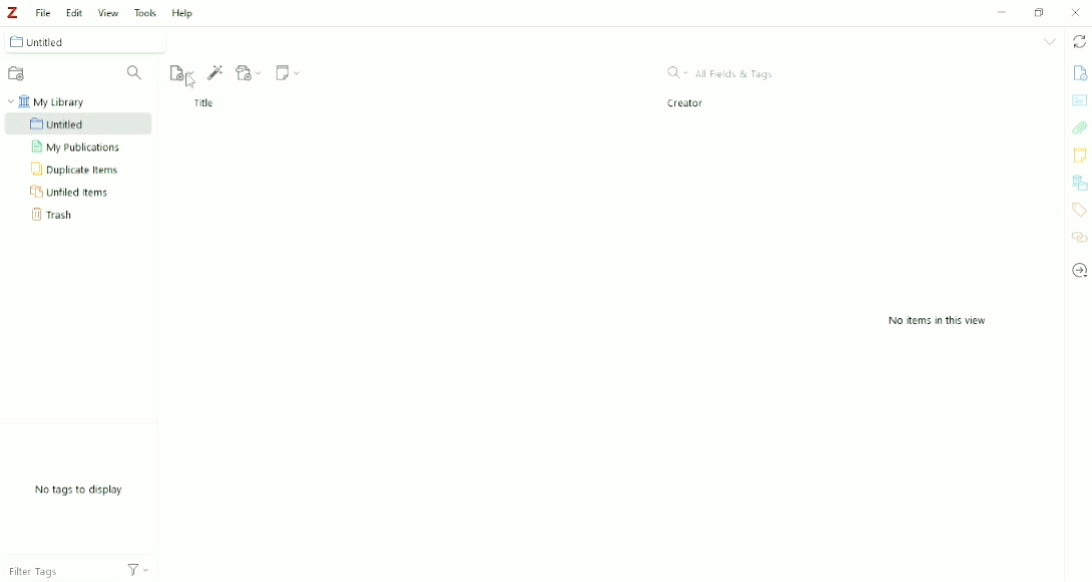 The height and width of the screenshot is (582, 1092). What do you see at coordinates (191, 83) in the screenshot?
I see `cursor on File` at bounding box center [191, 83].